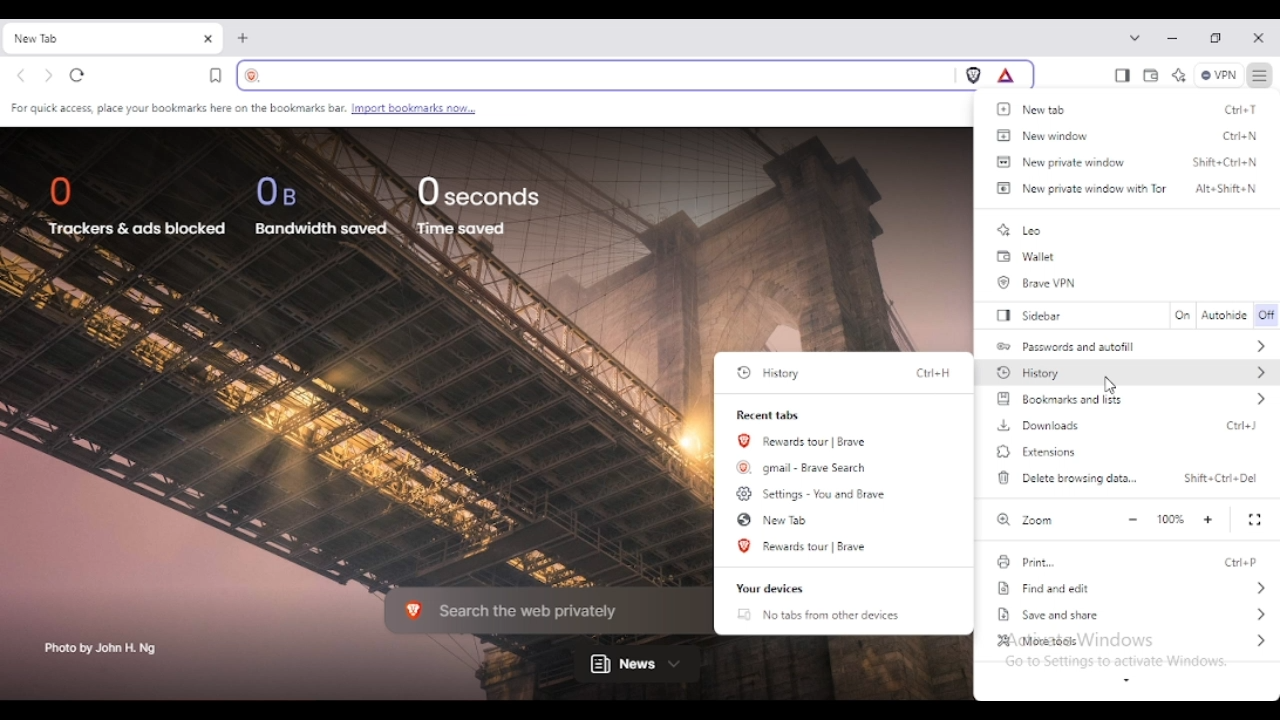  Describe the element at coordinates (1242, 425) in the screenshot. I see `shortcut for downloads` at that location.